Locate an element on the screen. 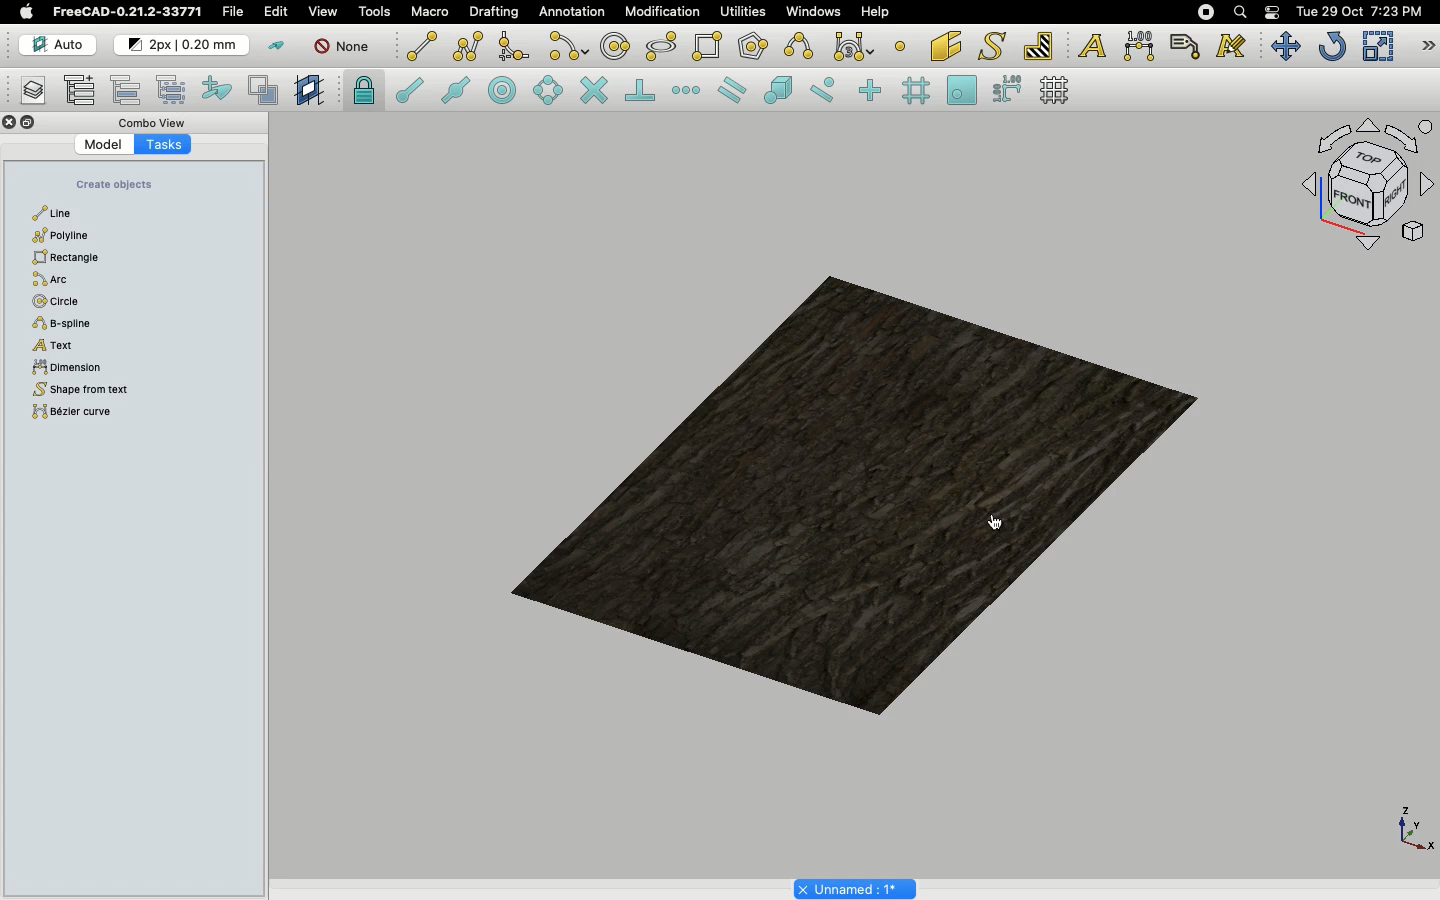  Circle is located at coordinates (615, 46).